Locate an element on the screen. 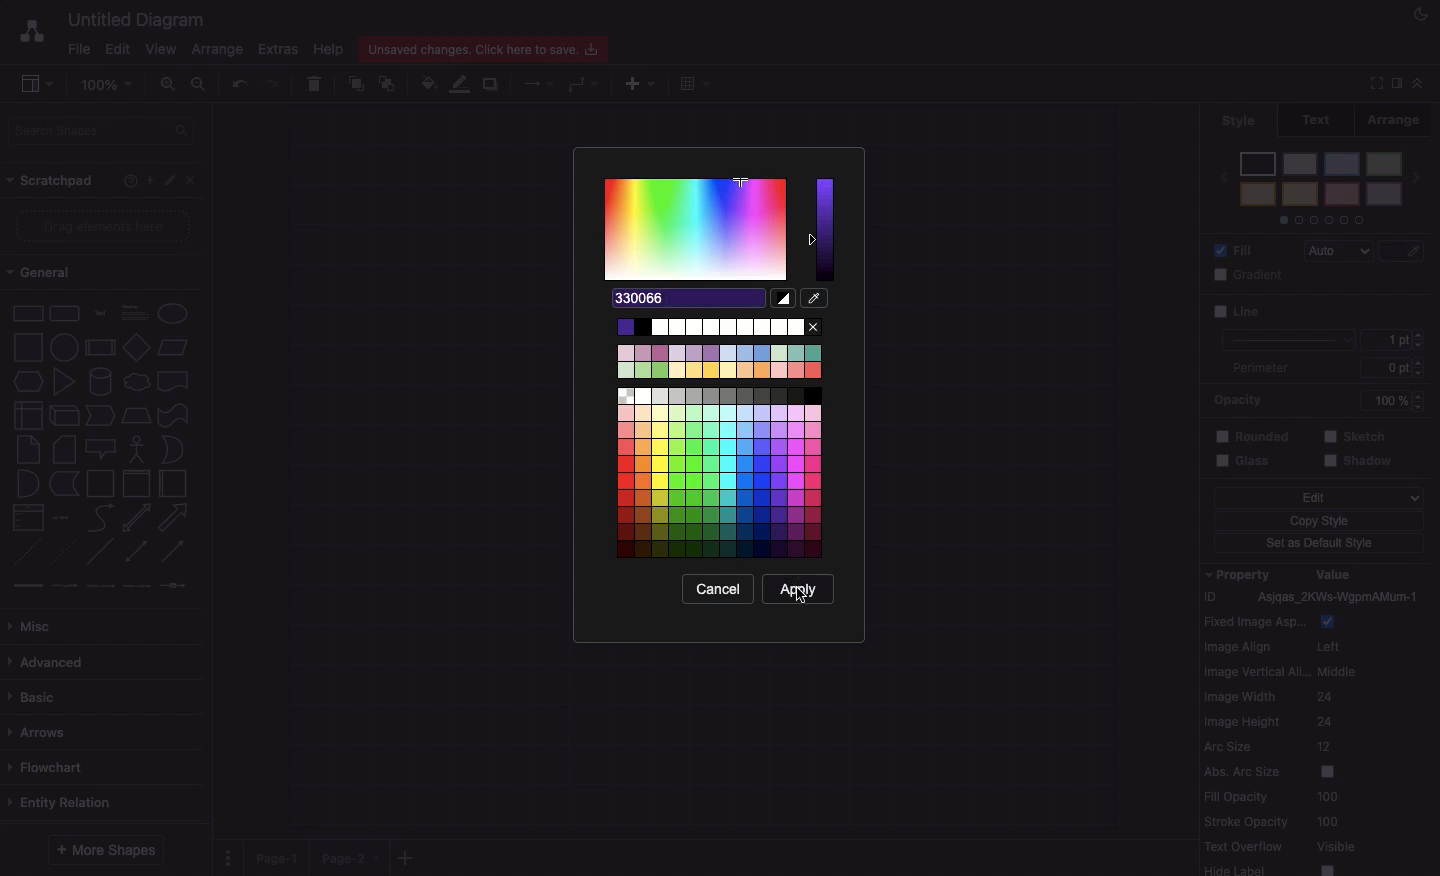  Cursor is located at coordinates (801, 597).